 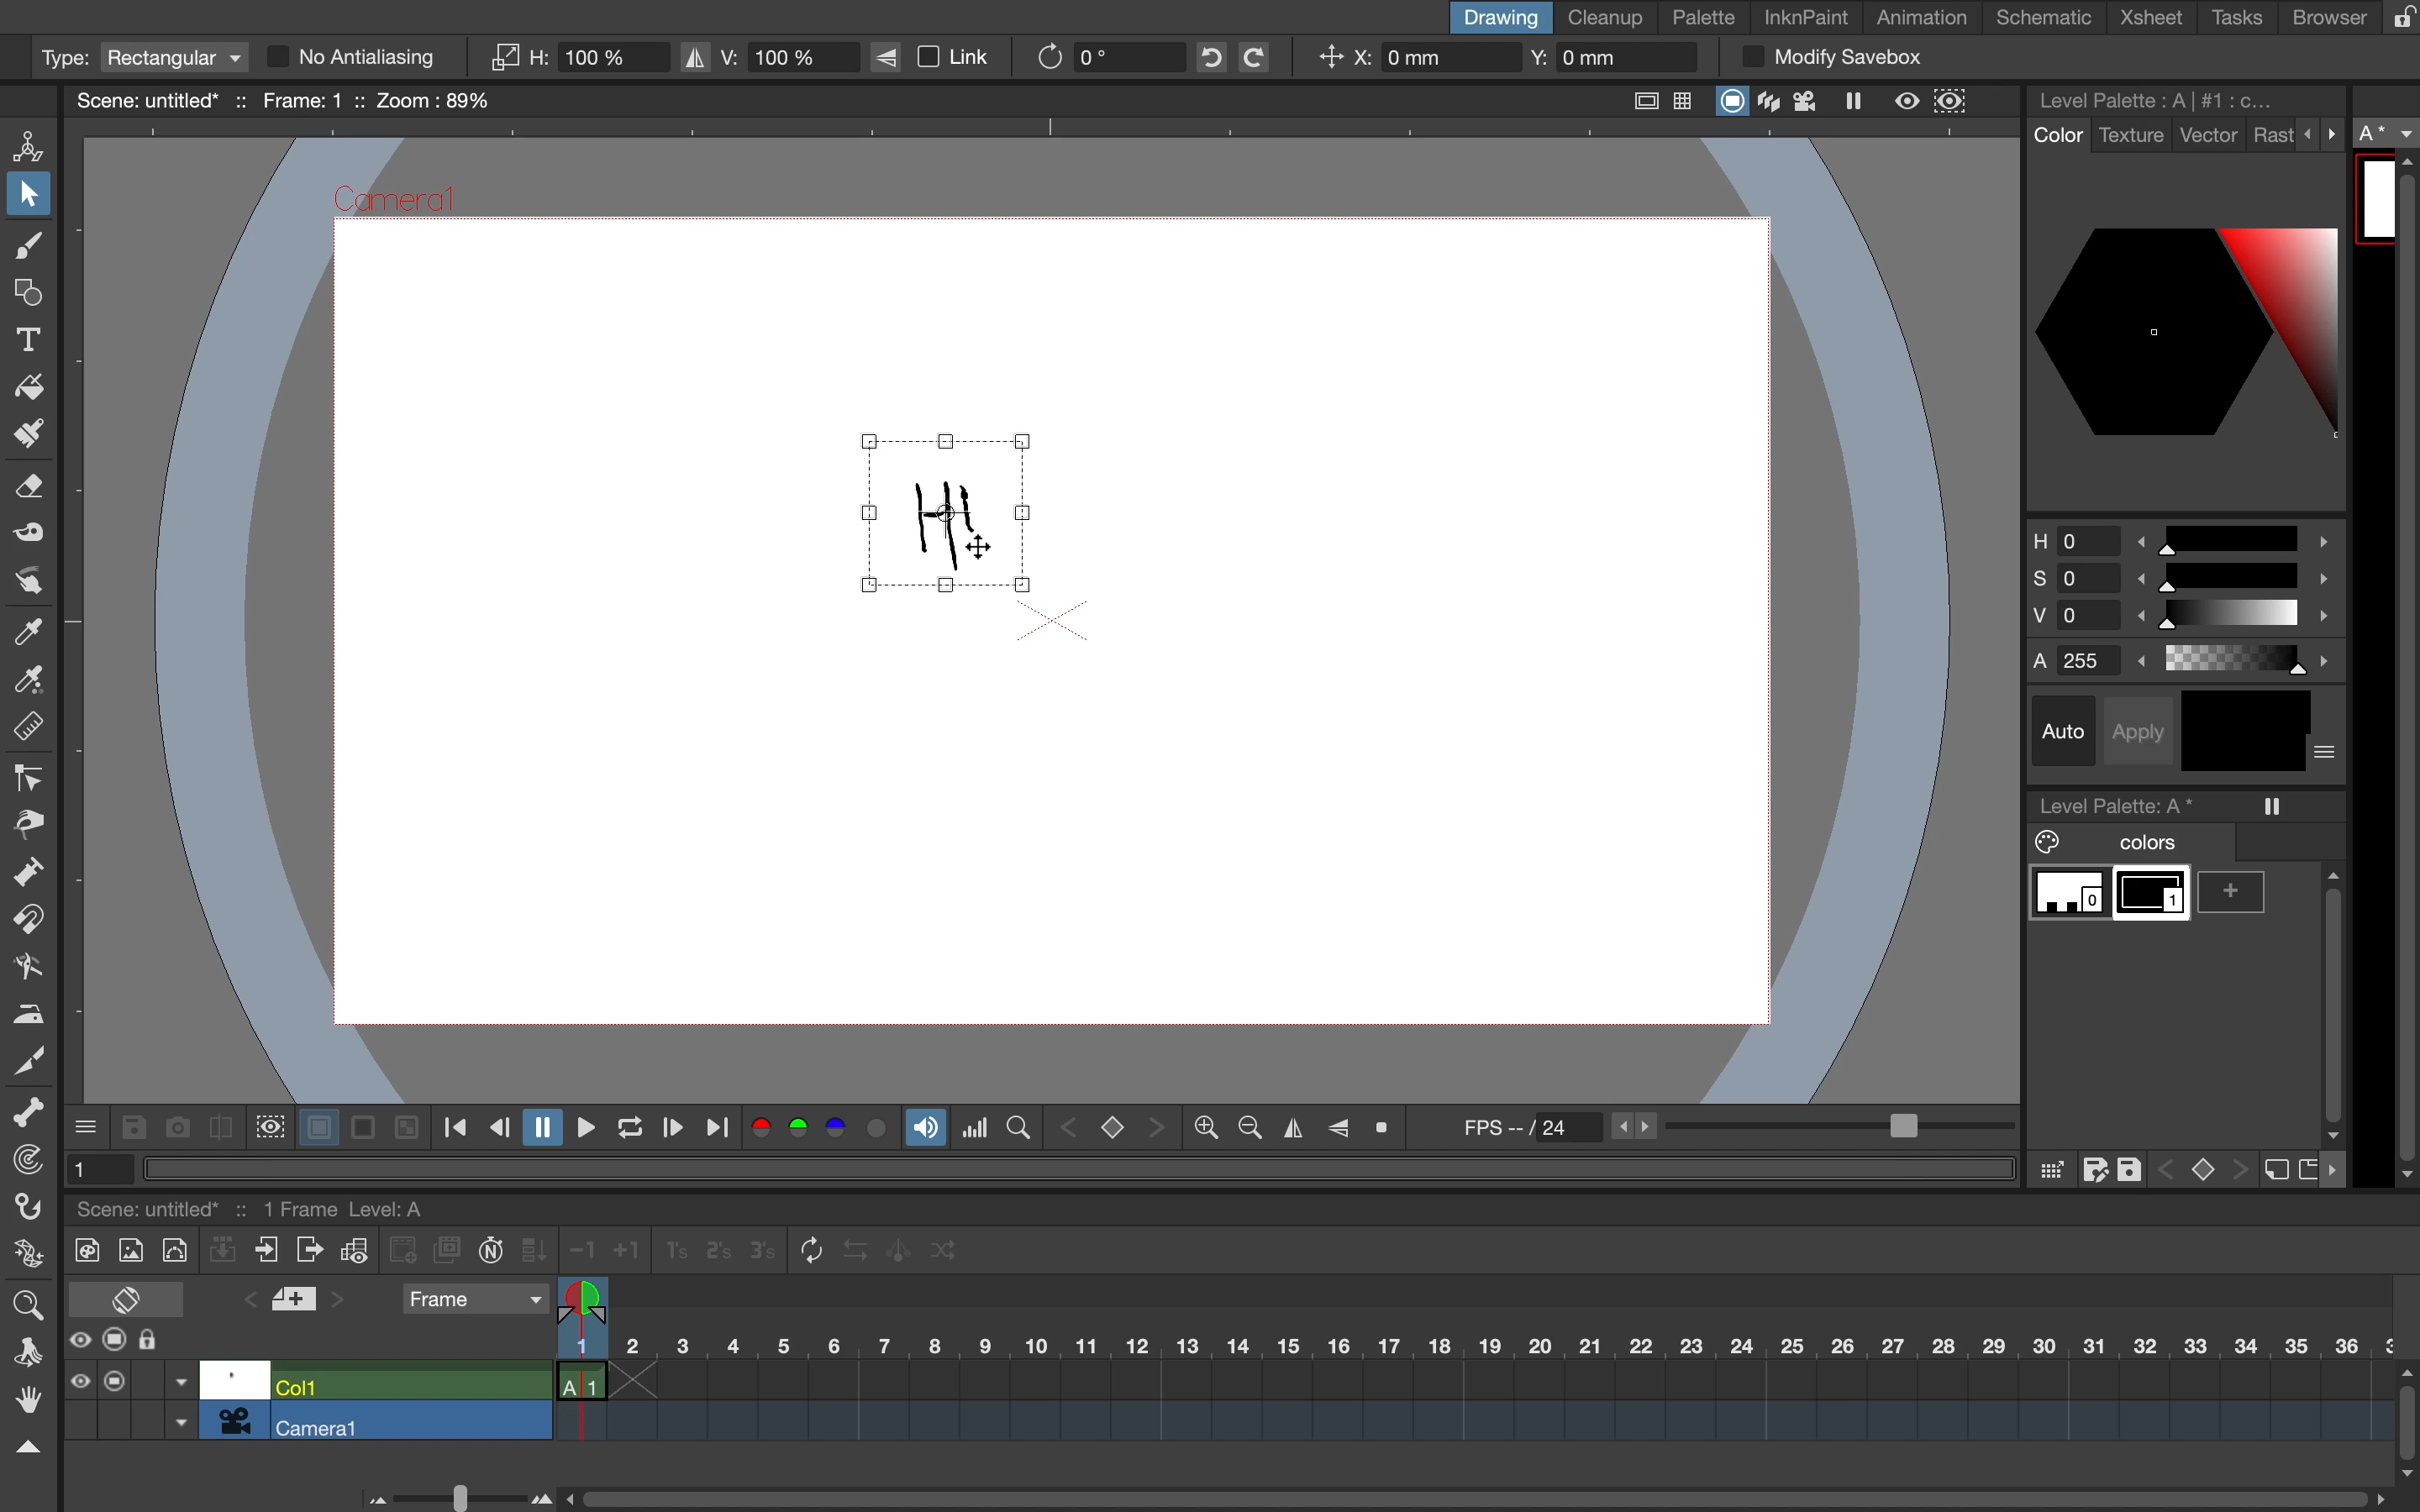 I want to click on safe area, so click(x=1640, y=97).